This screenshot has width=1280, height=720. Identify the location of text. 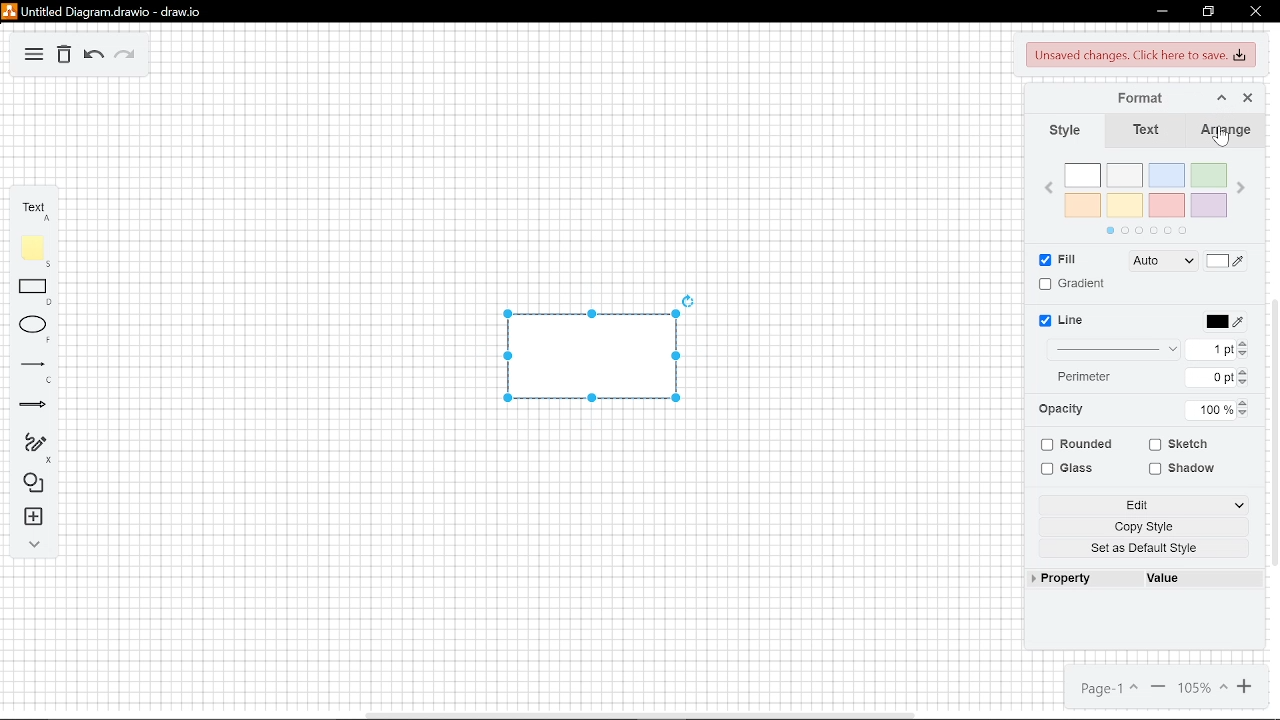
(1141, 132).